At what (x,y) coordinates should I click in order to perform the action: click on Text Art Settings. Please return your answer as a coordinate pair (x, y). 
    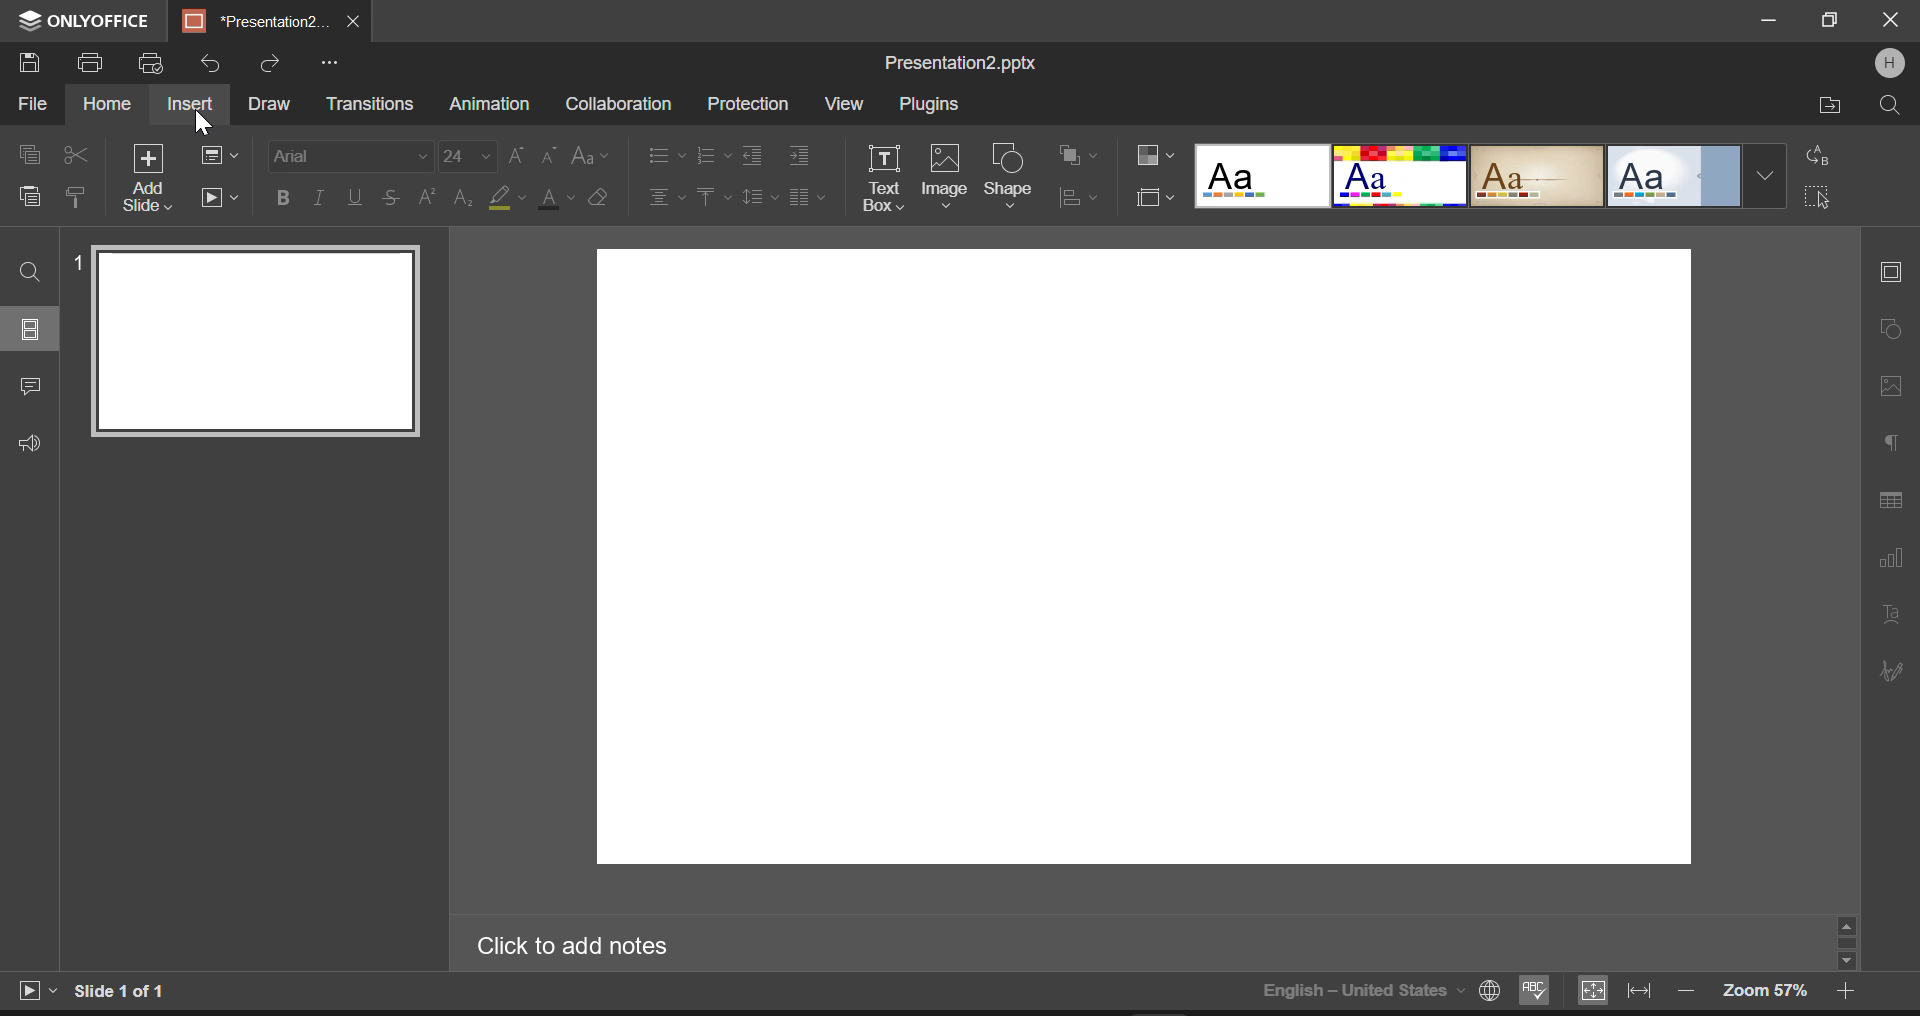
    Looking at the image, I should click on (1890, 617).